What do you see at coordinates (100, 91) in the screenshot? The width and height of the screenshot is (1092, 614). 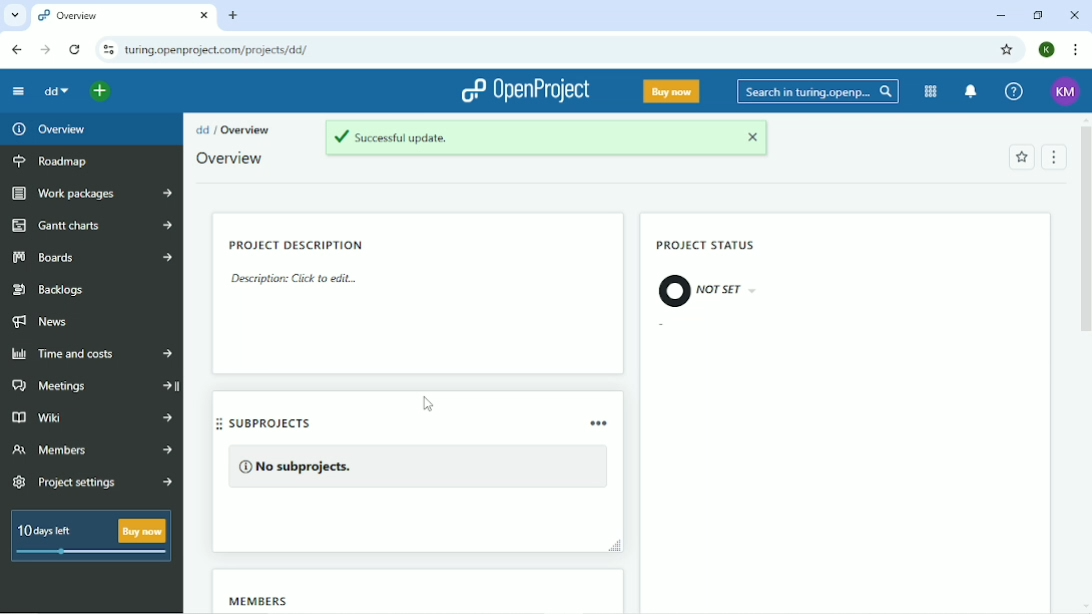 I see `Open quick add menu` at bounding box center [100, 91].